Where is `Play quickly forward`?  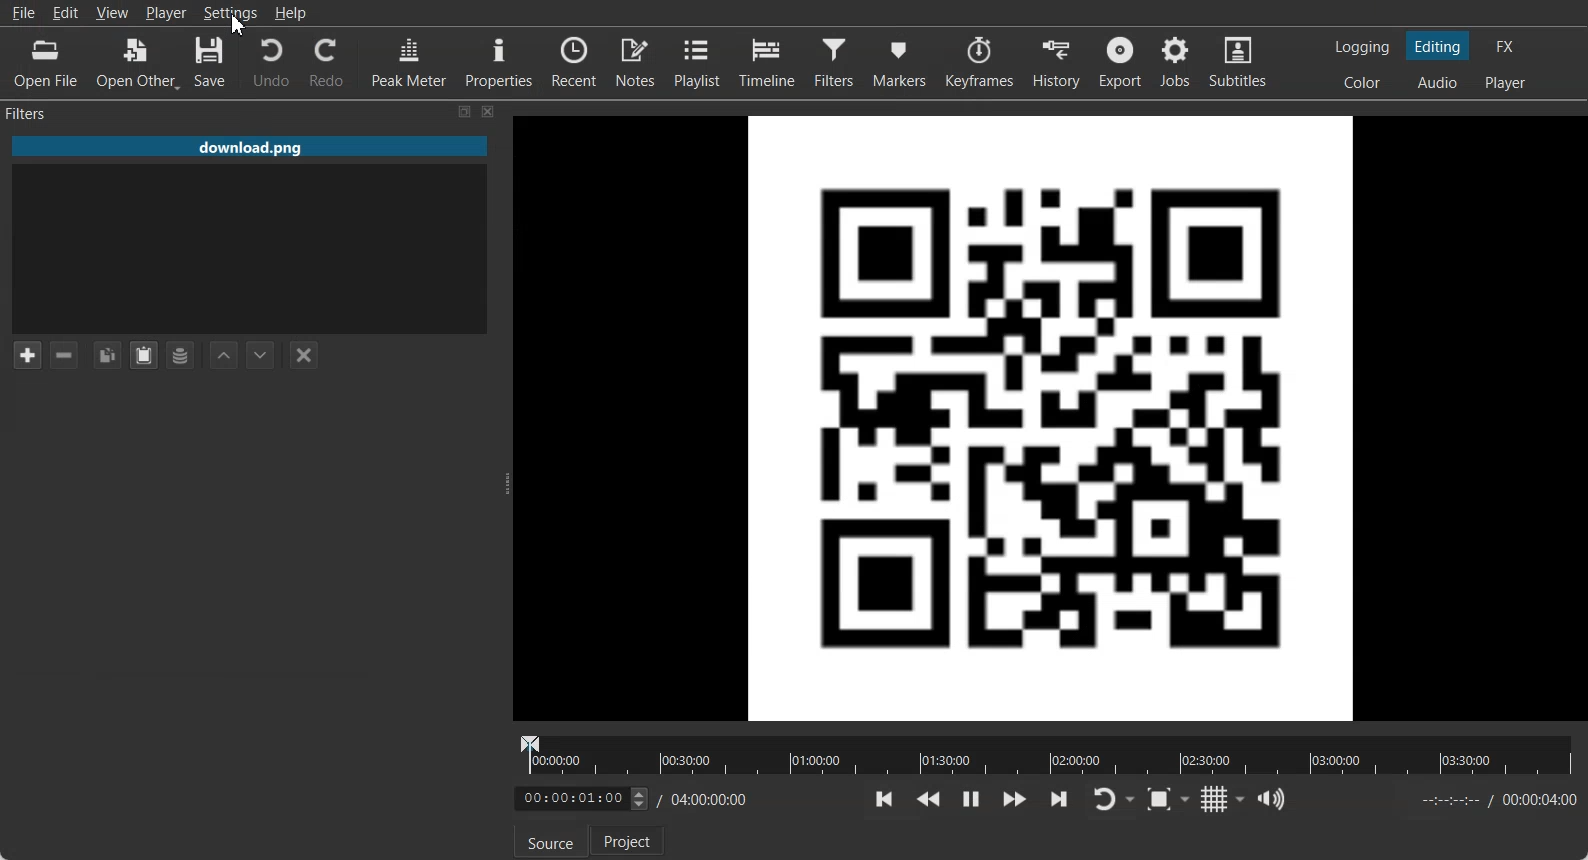 Play quickly forward is located at coordinates (1015, 800).